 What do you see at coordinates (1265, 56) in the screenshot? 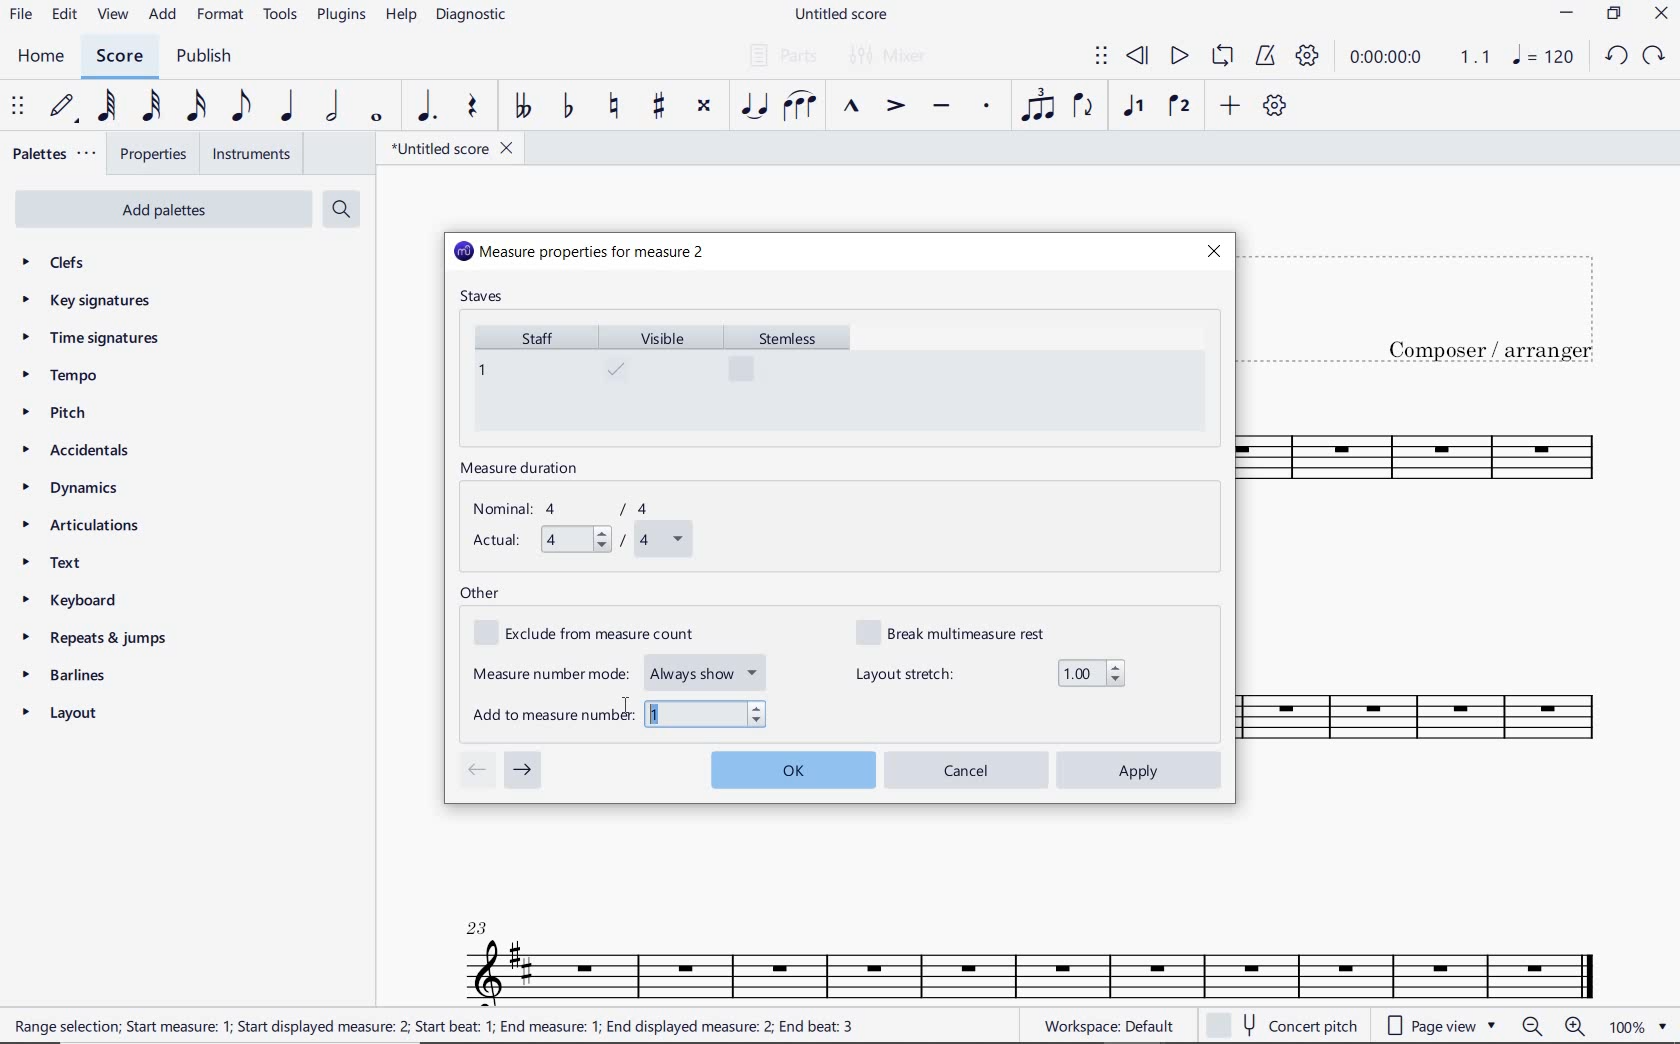
I see `METRONOME` at bounding box center [1265, 56].